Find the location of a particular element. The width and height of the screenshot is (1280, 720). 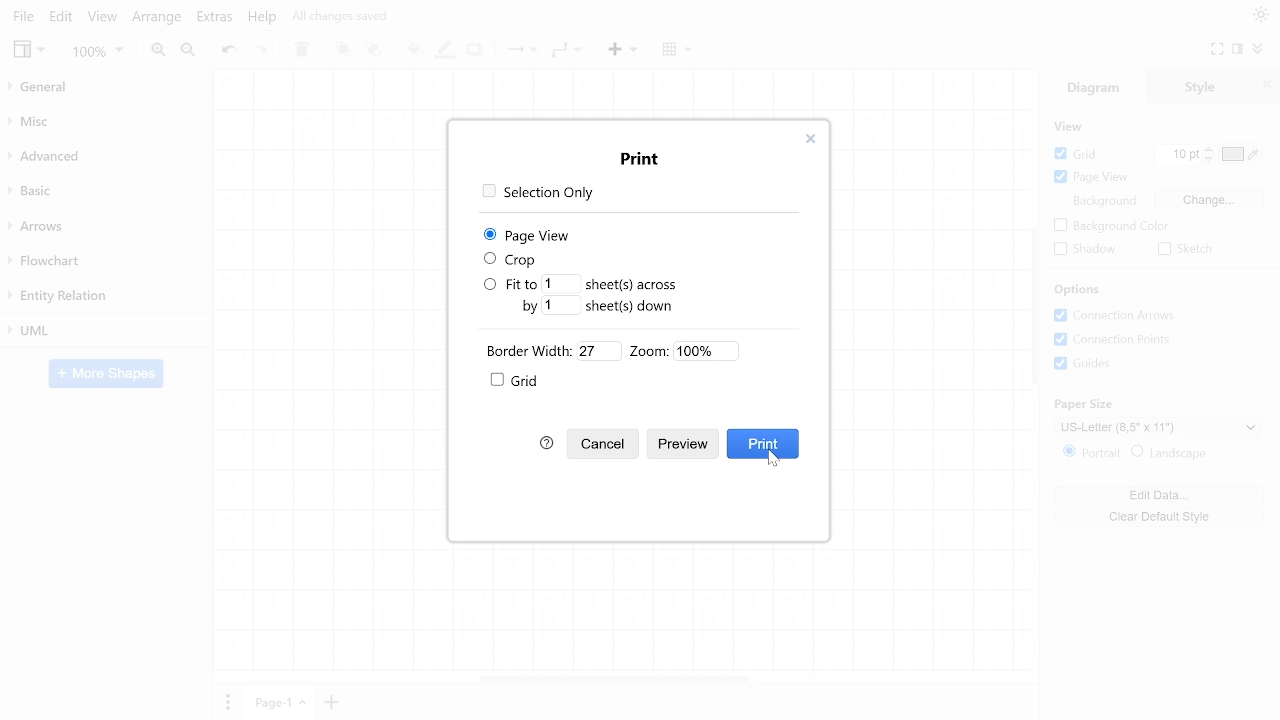

Edit is located at coordinates (63, 17).